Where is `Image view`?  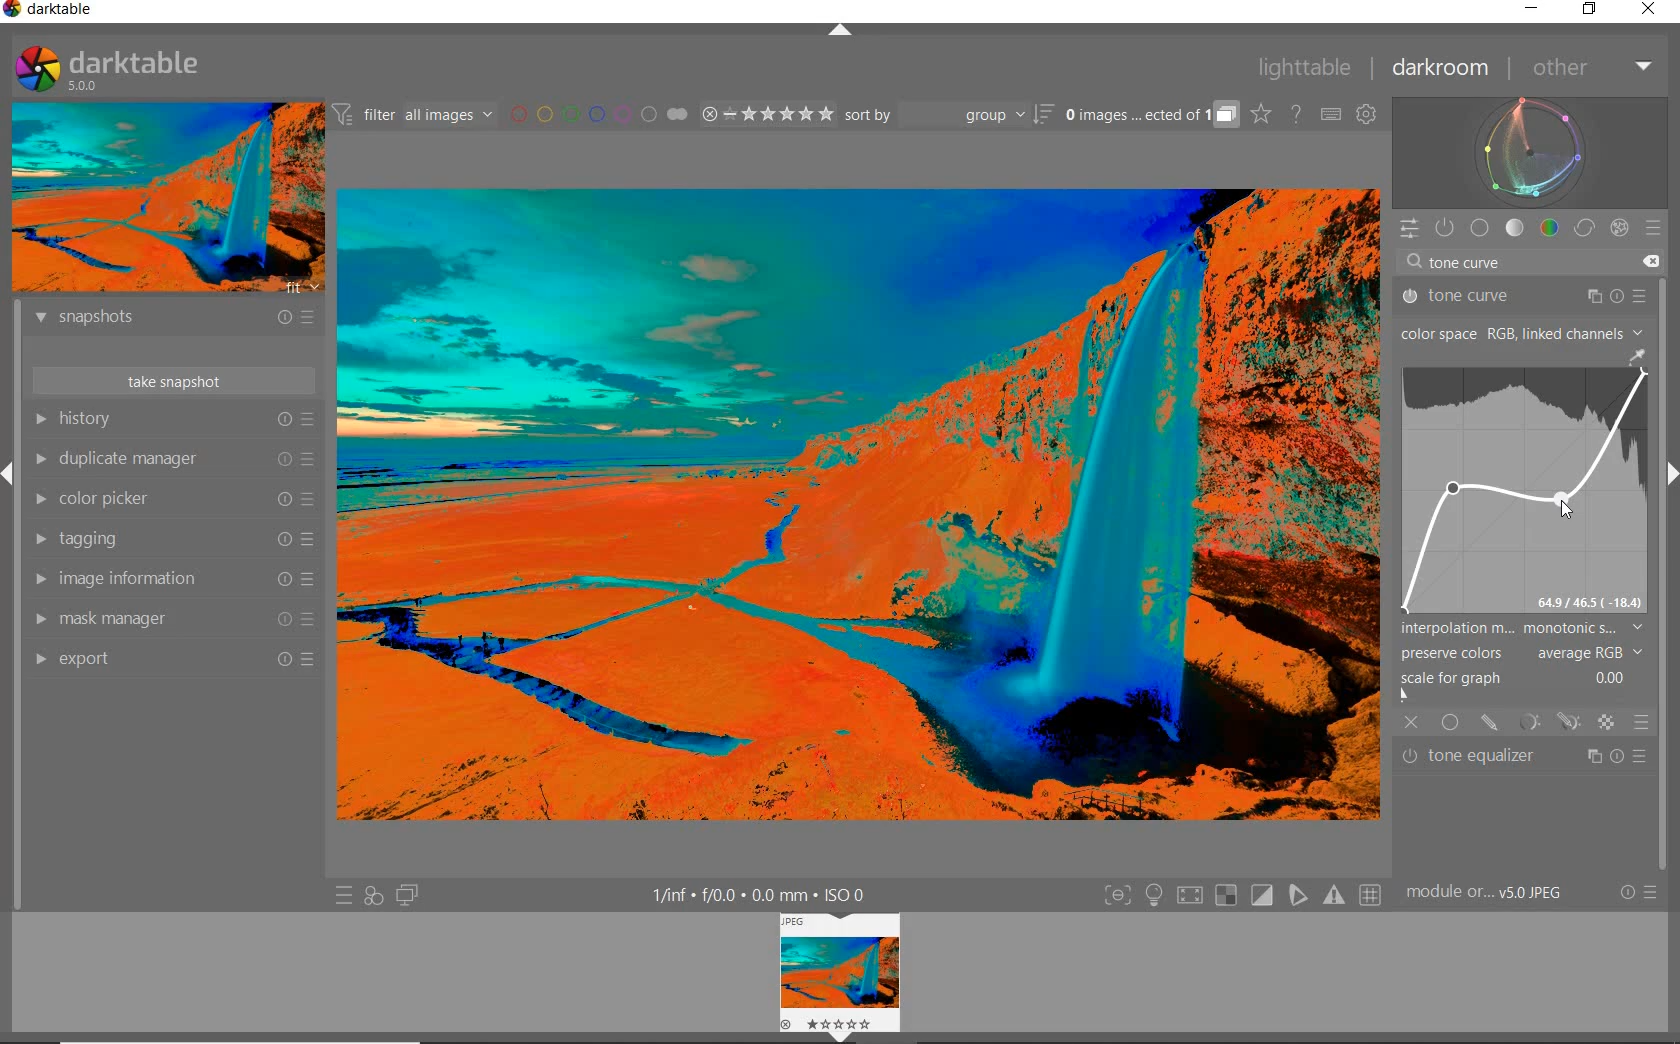
Image view is located at coordinates (841, 971).